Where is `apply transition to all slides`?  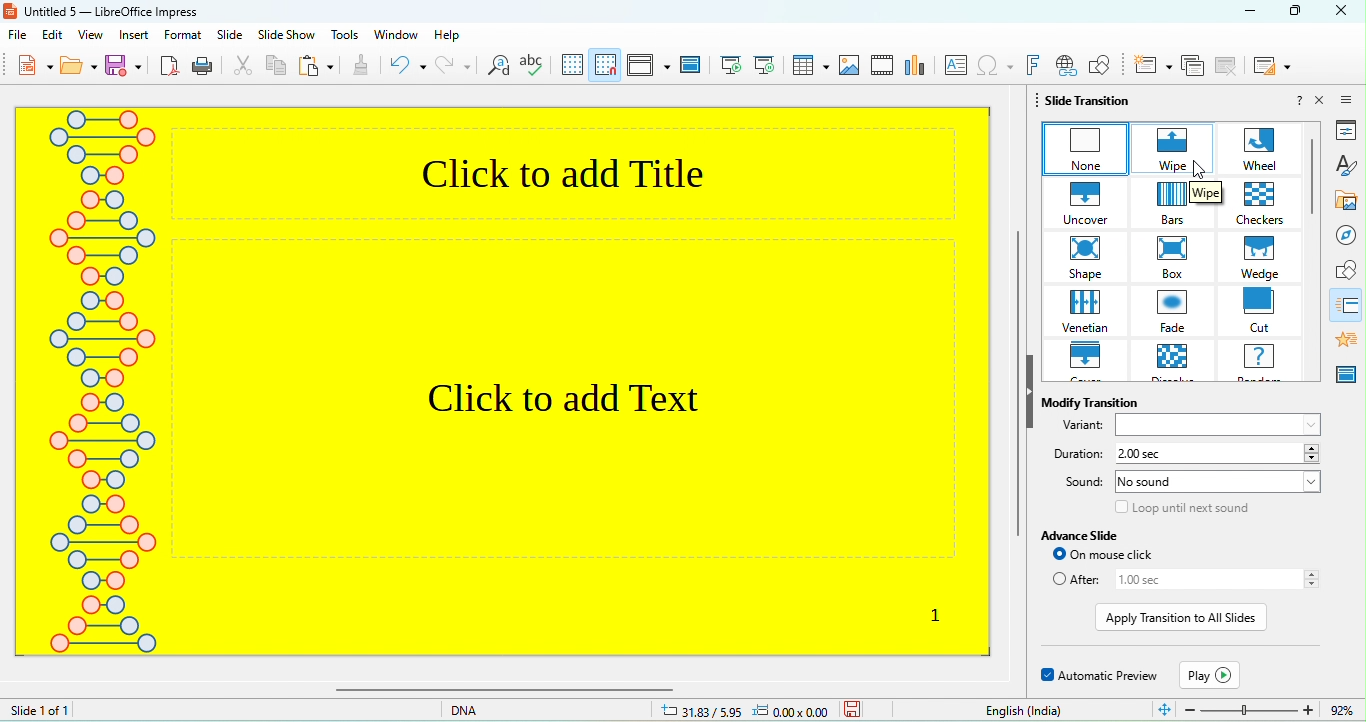 apply transition to all slides is located at coordinates (1181, 617).